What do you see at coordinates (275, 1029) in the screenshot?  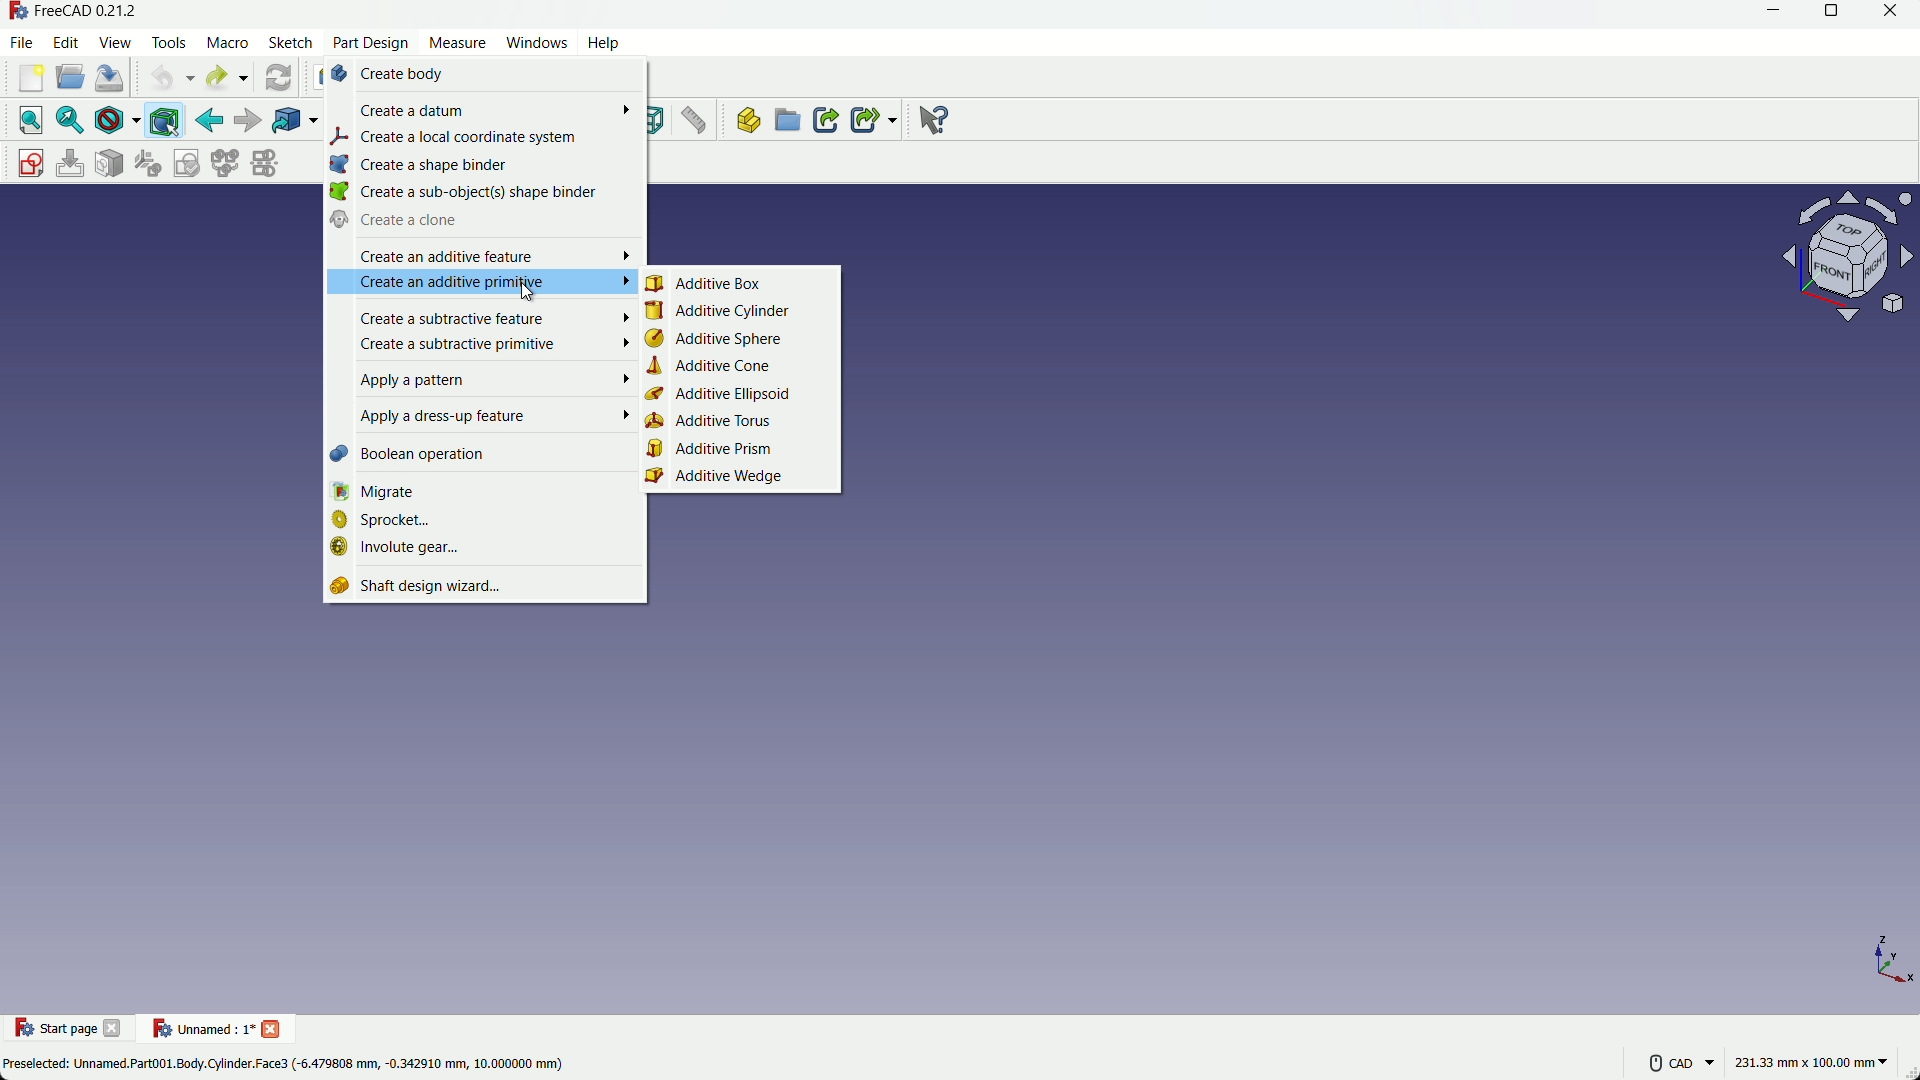 I see `close project` at bounding box center [275, 1029].